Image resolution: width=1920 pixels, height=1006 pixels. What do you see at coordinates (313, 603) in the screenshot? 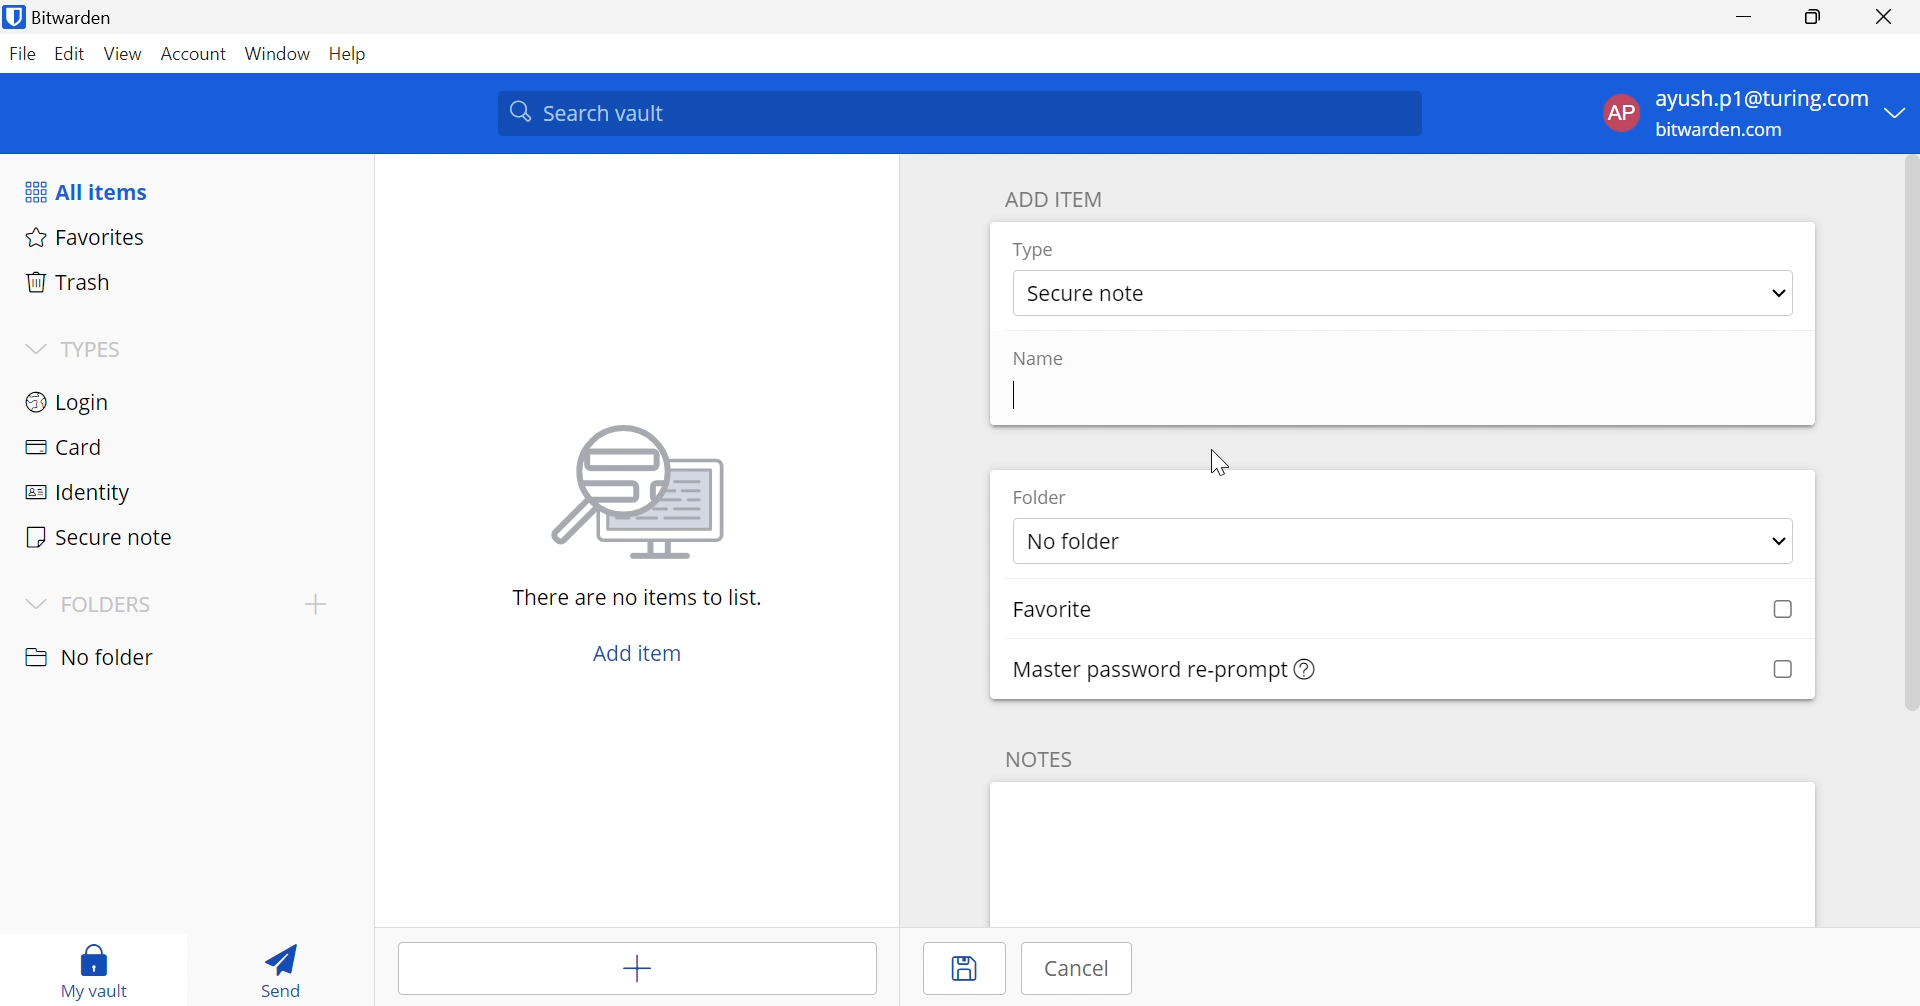
I see `Add folder` at bounding box center [313, 603].